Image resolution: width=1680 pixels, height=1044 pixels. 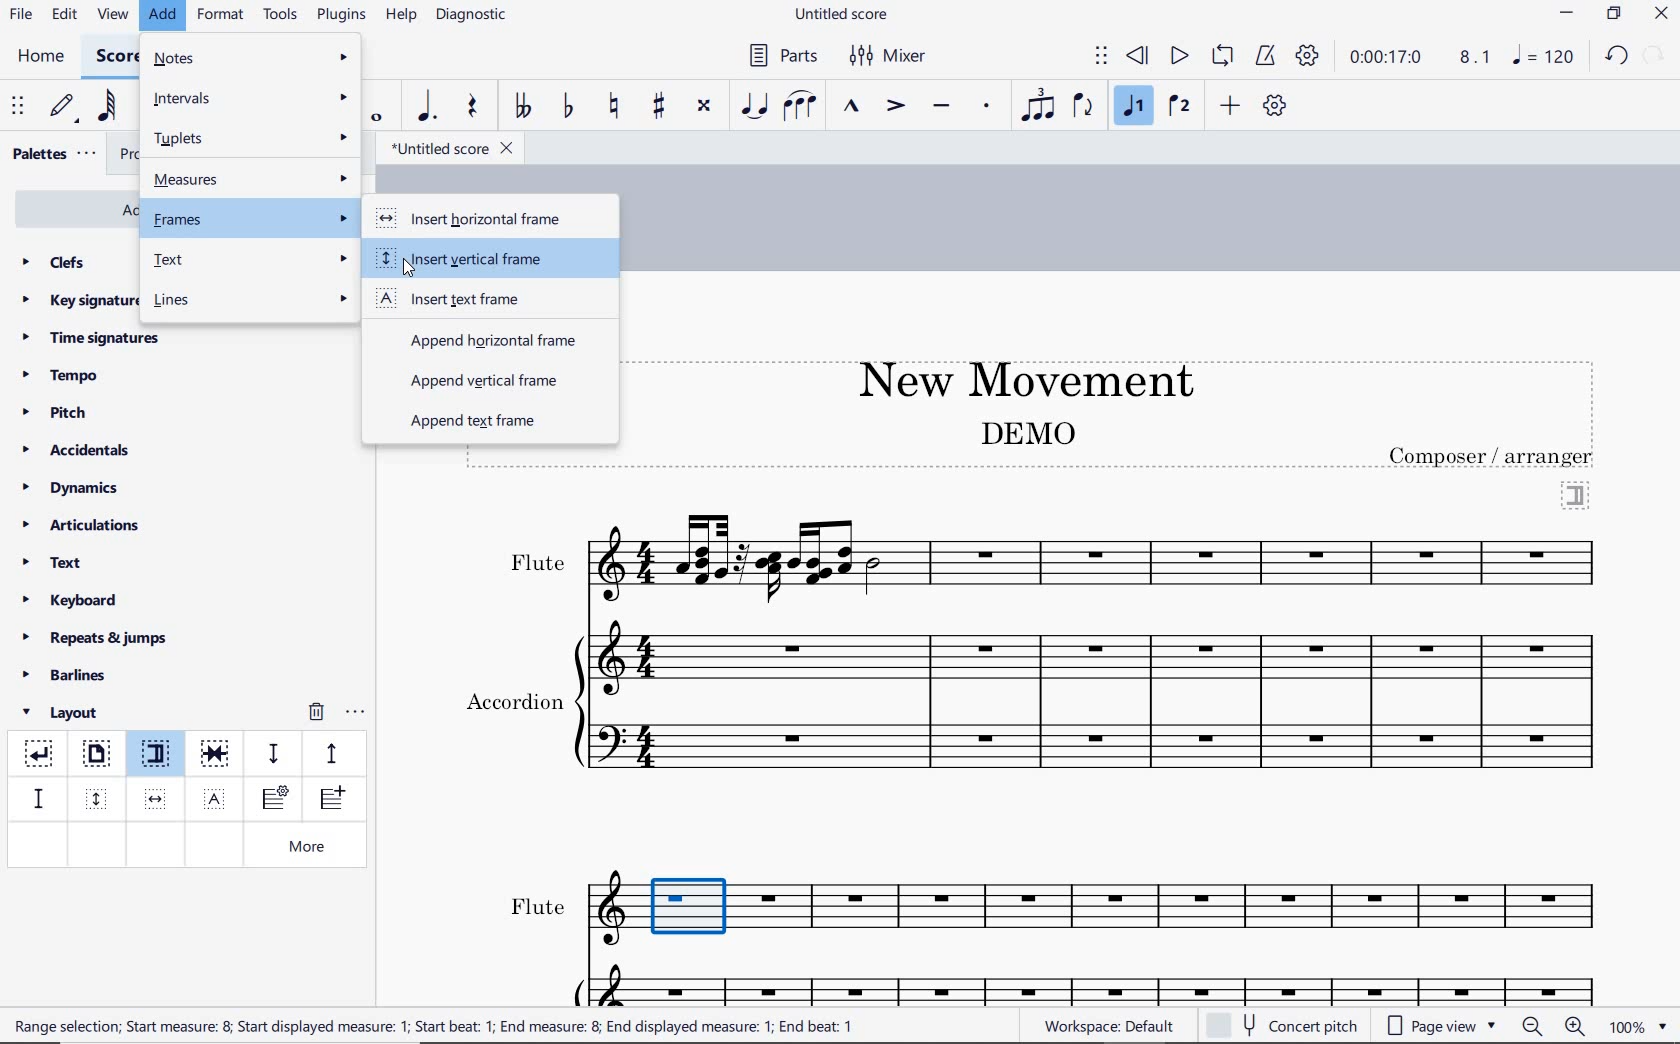 I want to click on barlines, so click(x=71, y=676).